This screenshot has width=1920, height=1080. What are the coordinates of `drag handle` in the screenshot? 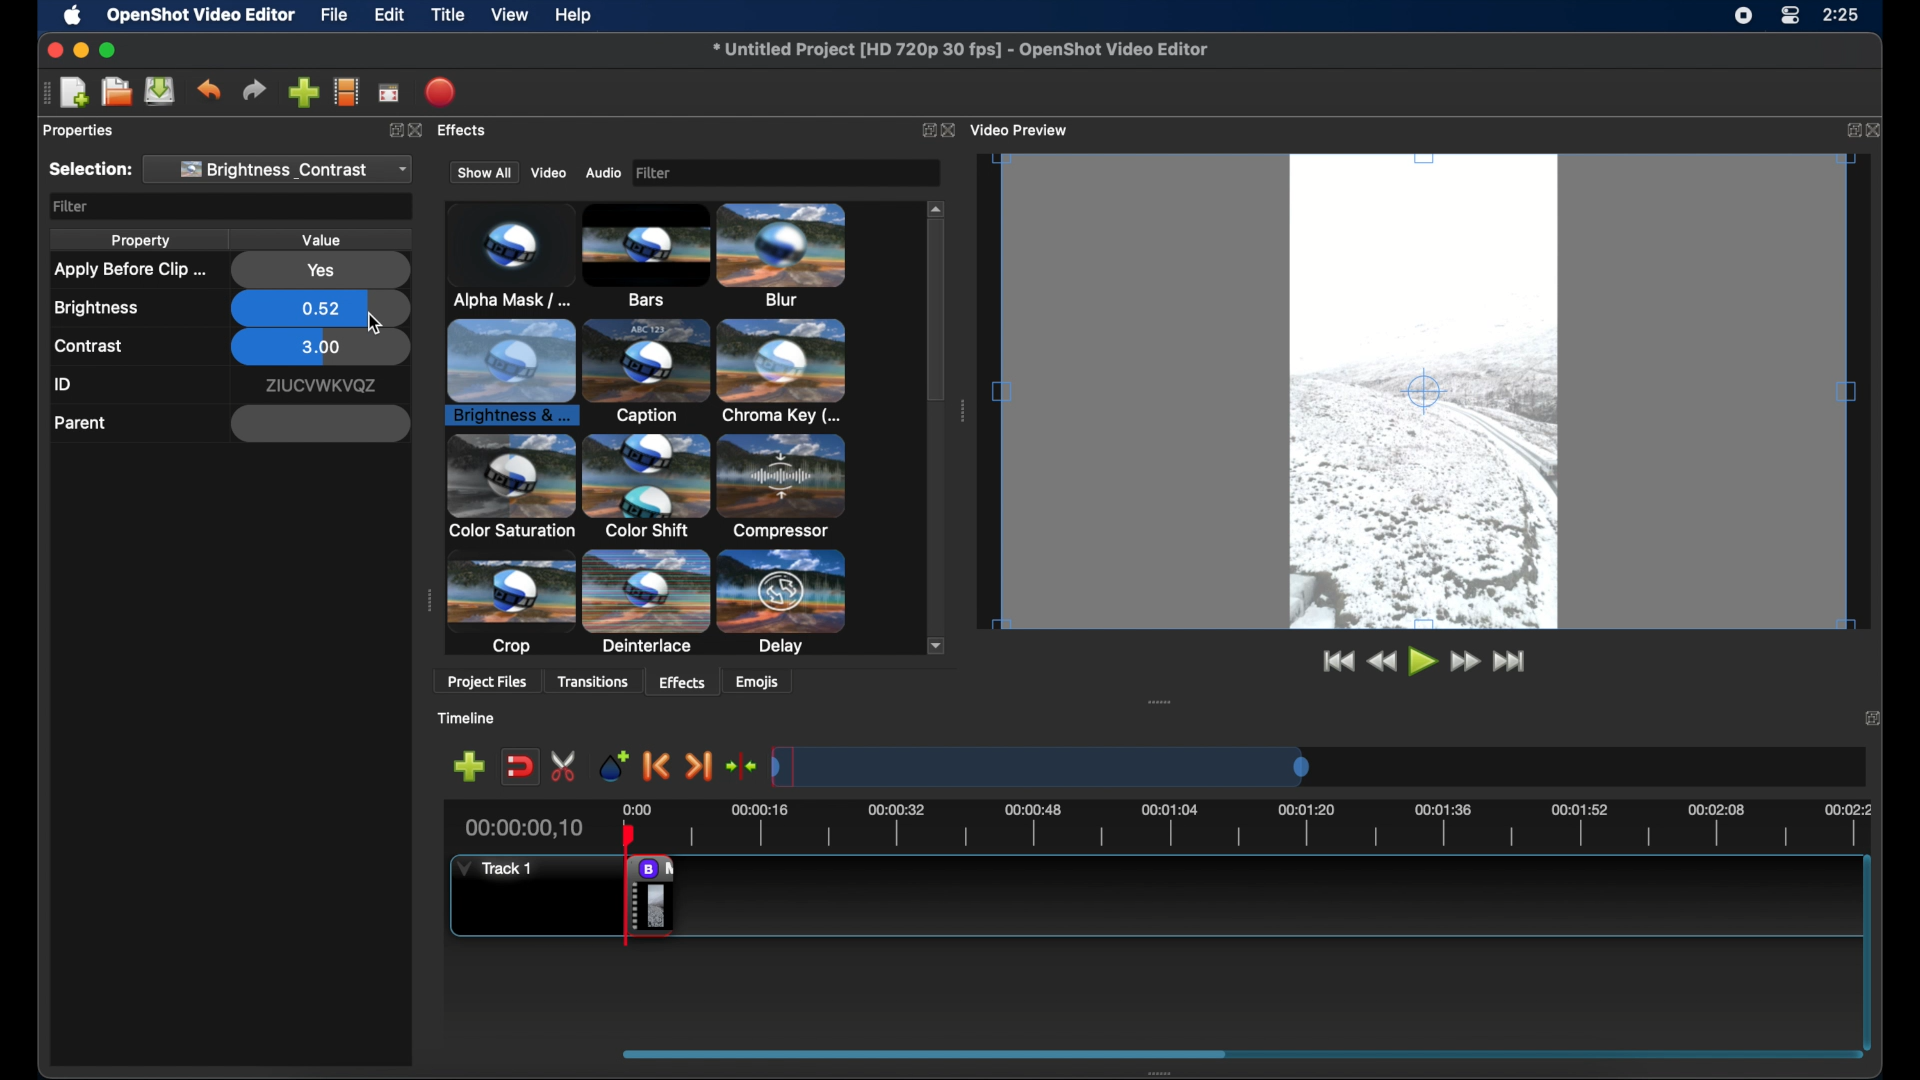 It's located at (43, 93).